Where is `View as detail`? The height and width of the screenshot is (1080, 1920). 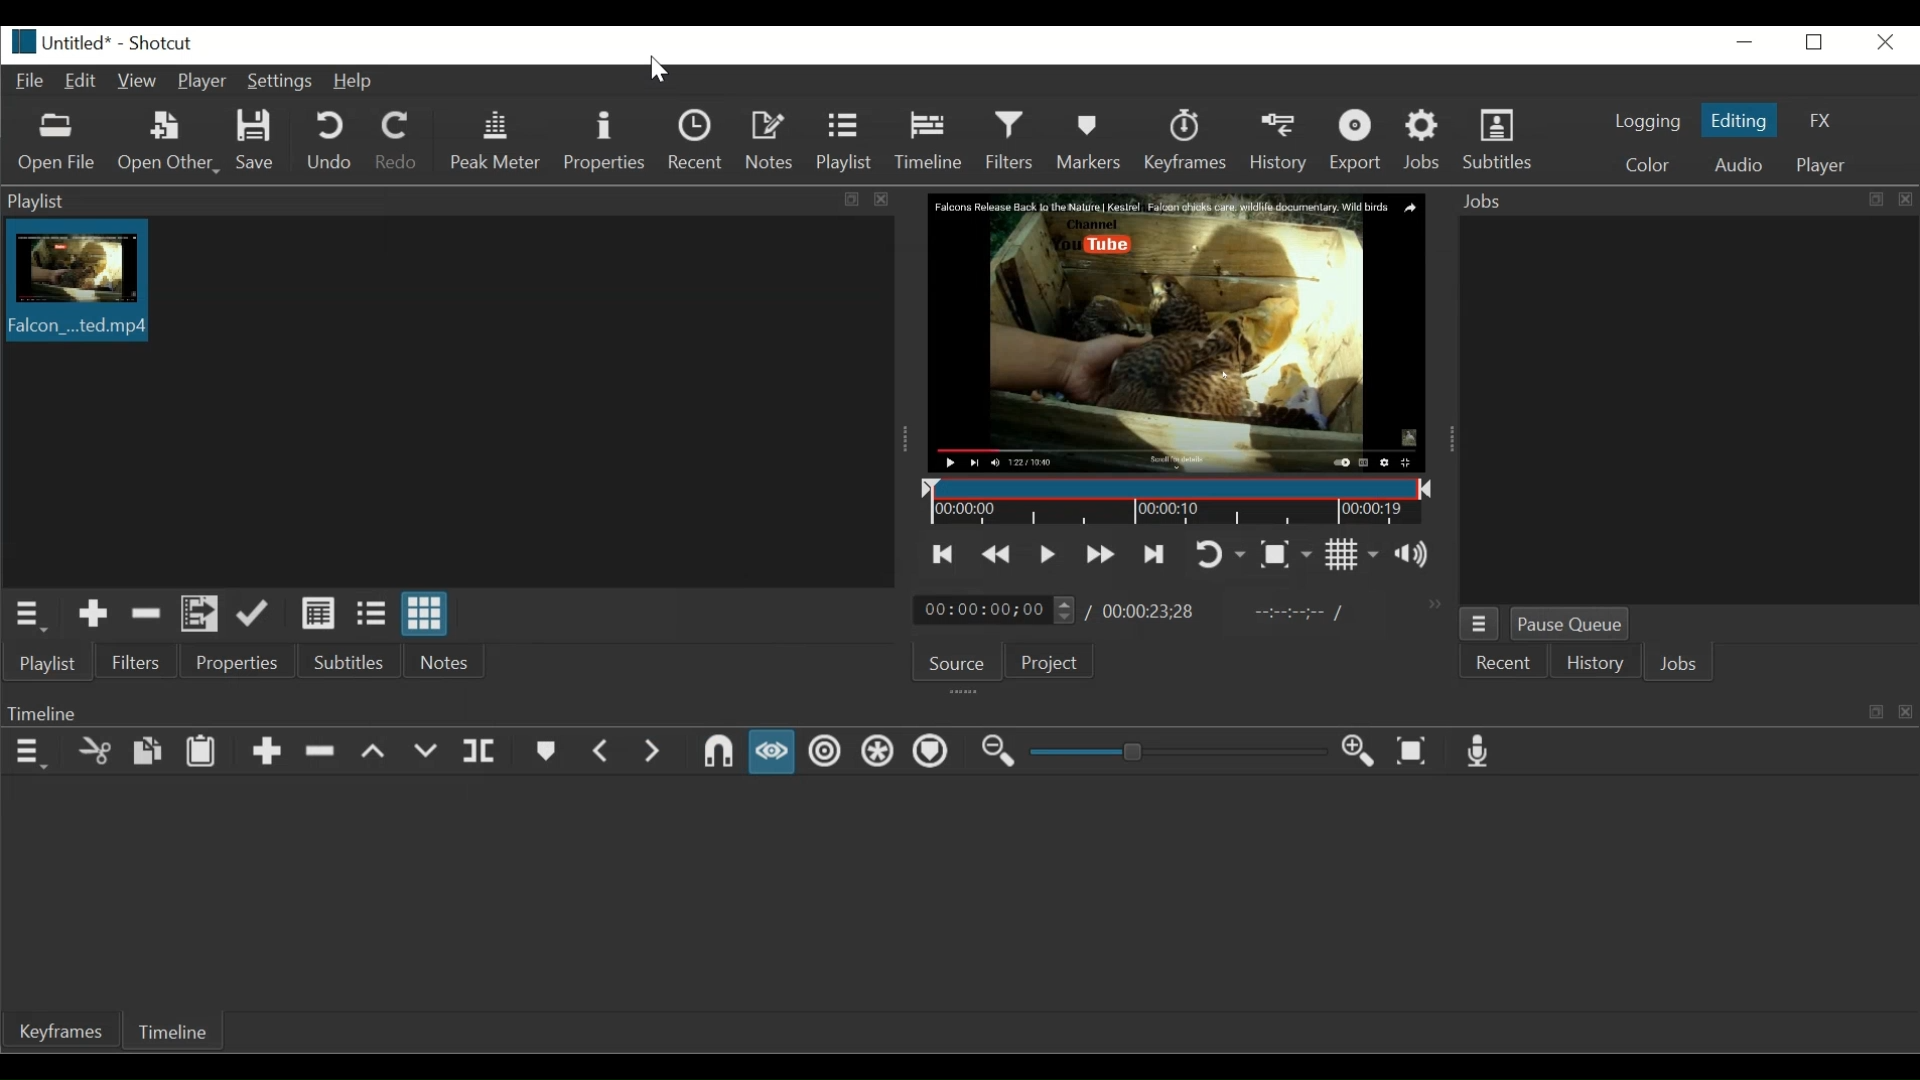 View as detail is located at coordinates (315, 613).